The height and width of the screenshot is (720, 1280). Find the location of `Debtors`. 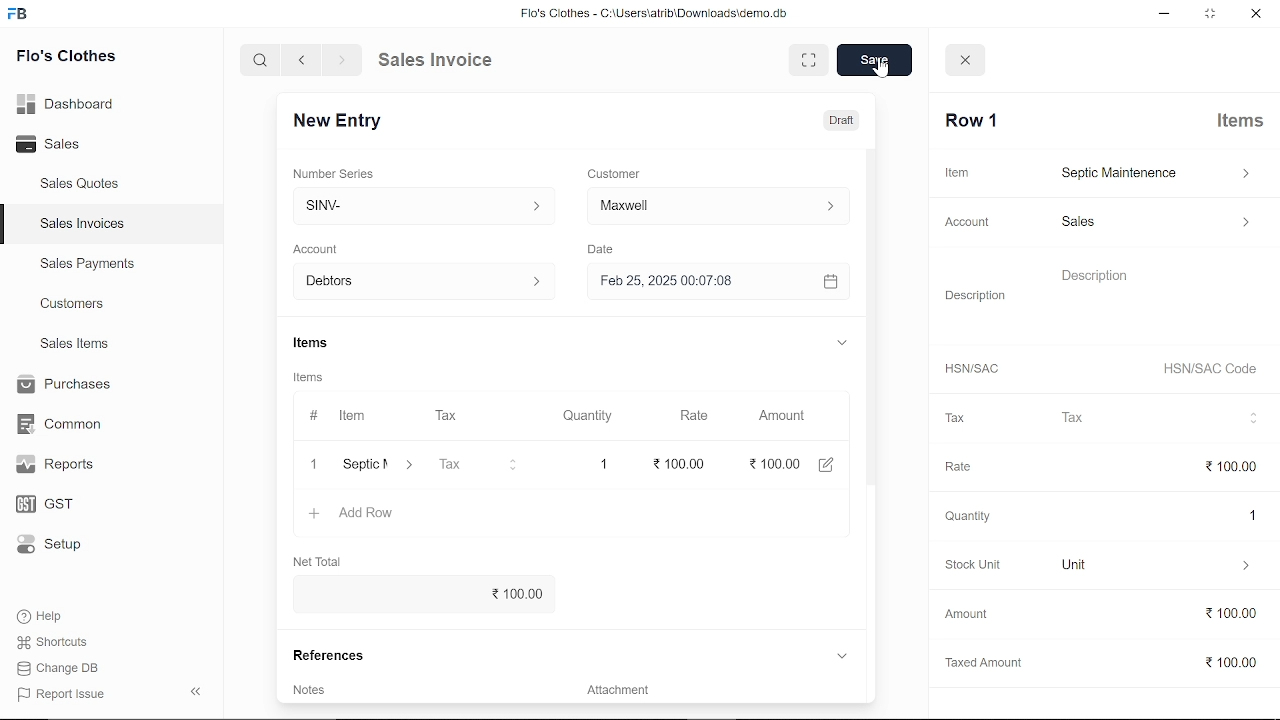

Debtors is located at coordinates (417, 281).